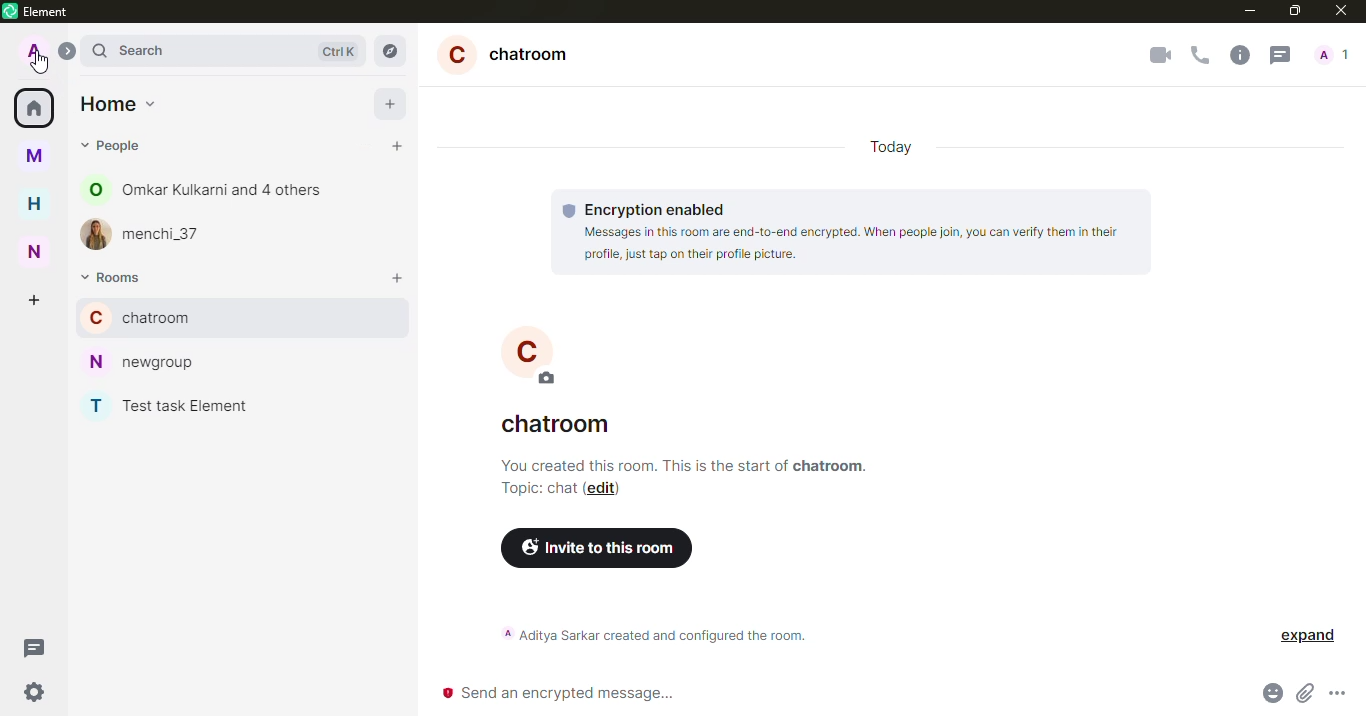 The width and height of the screenshot is (1366, 716). I want to click on menchi_37, so click(156, 235).